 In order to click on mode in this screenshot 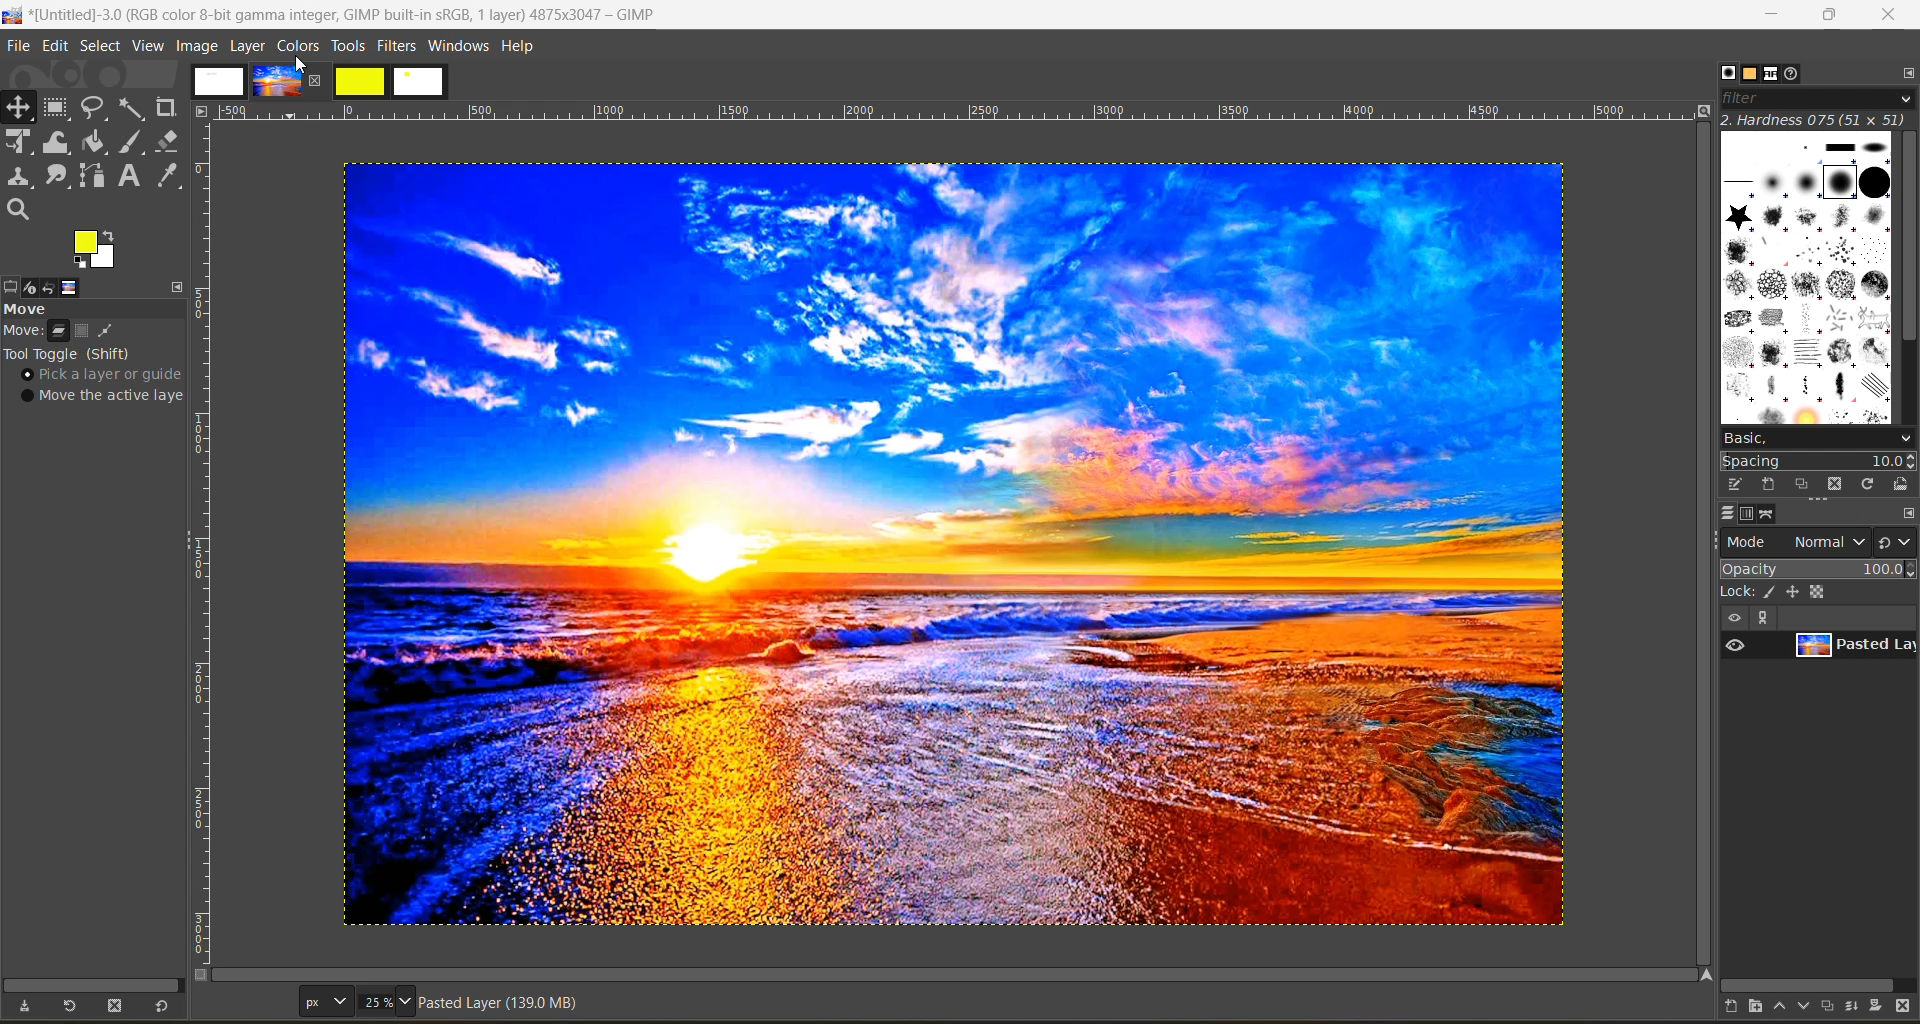, I will do `click(1796, 541)`.